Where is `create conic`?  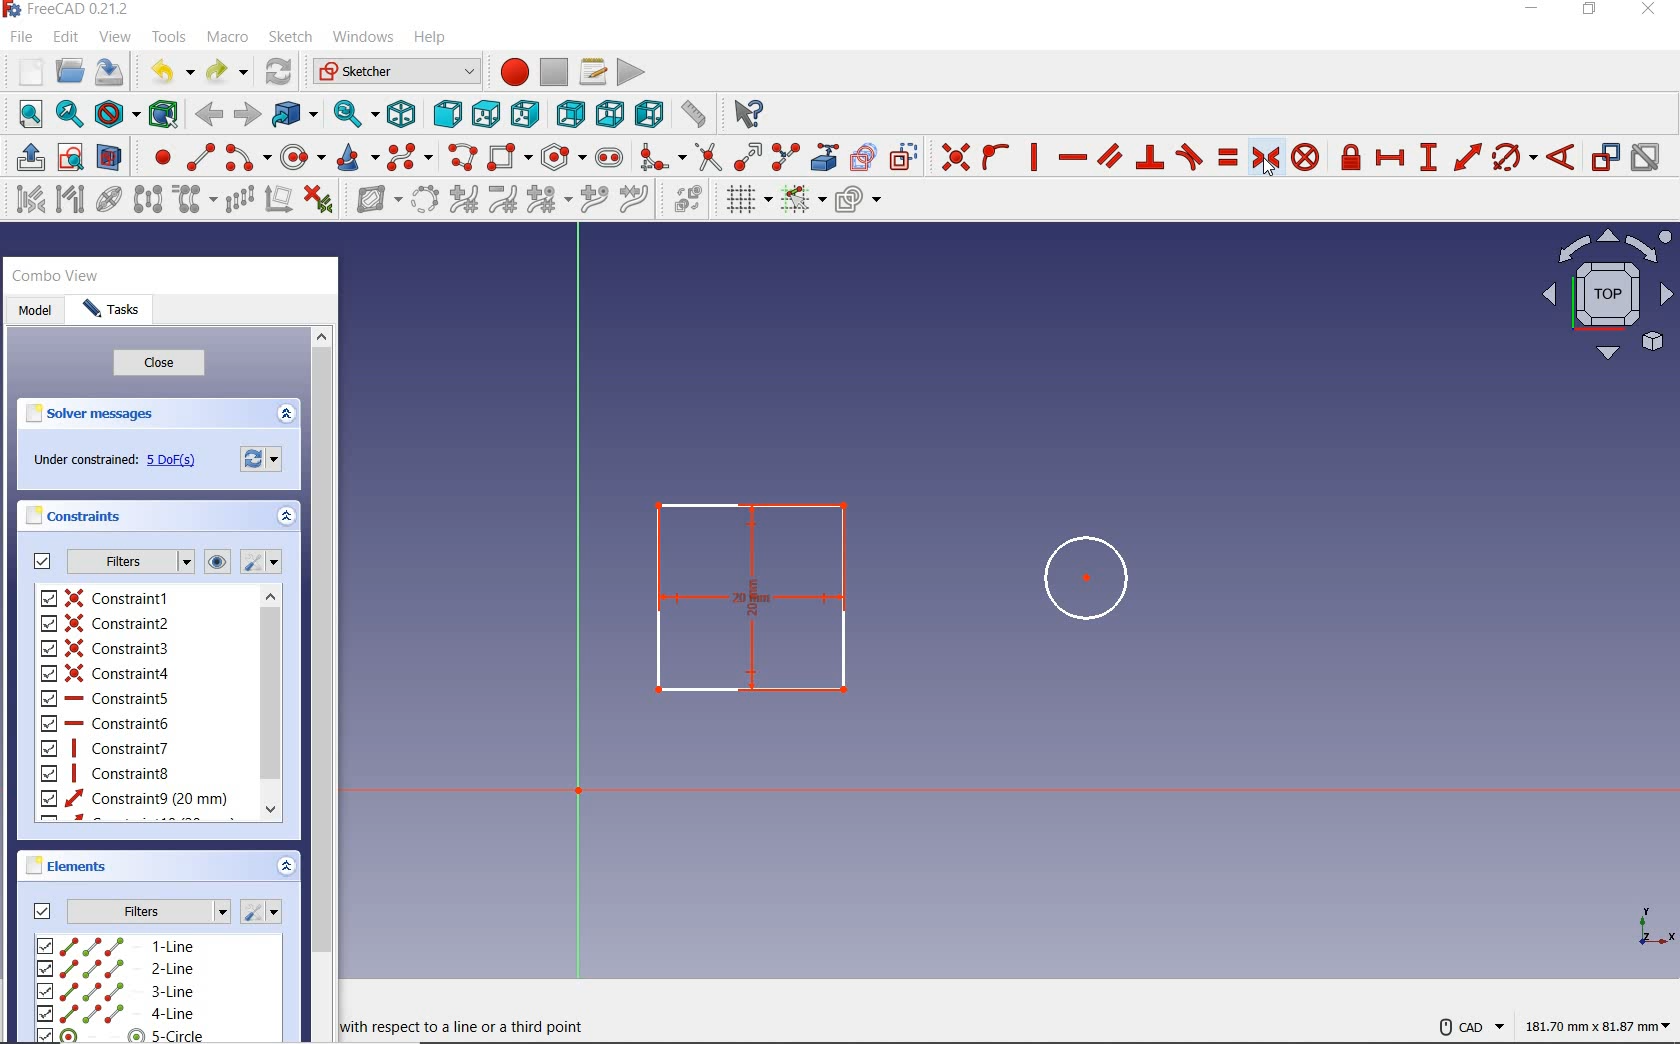 create conic is located at coordinates (358, 158).